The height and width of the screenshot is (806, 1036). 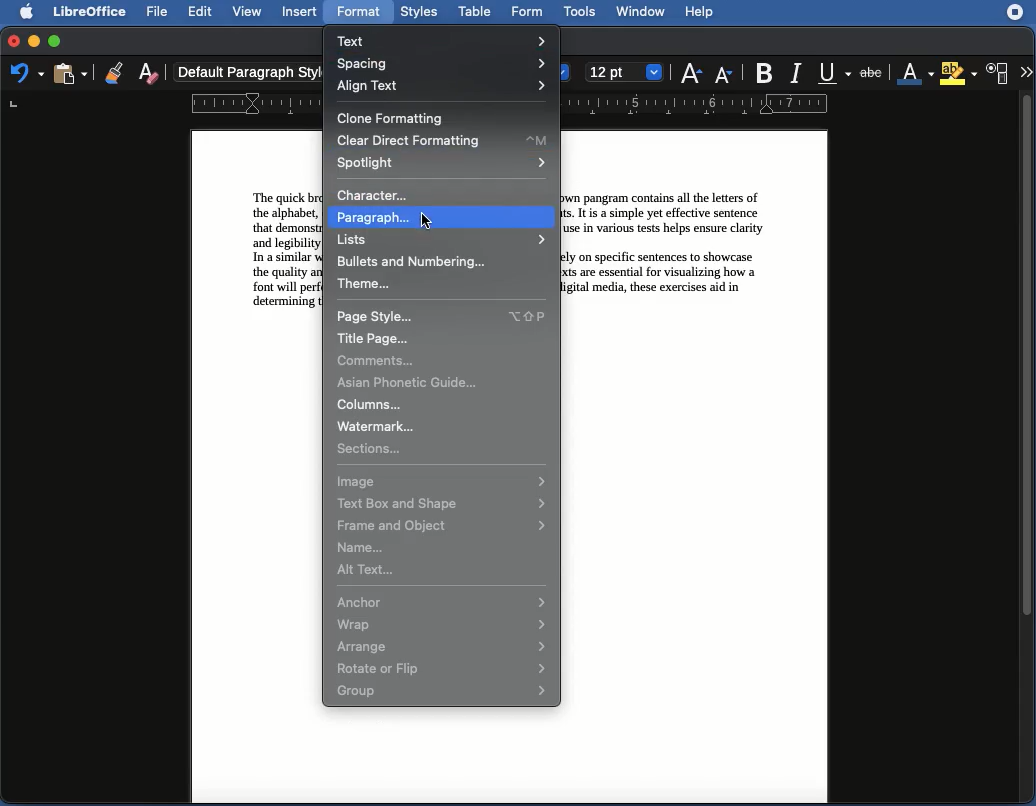 What do you see at coordinates (442, 693) in the screenshot?
I see `Group` at bounding box center [442, 693].